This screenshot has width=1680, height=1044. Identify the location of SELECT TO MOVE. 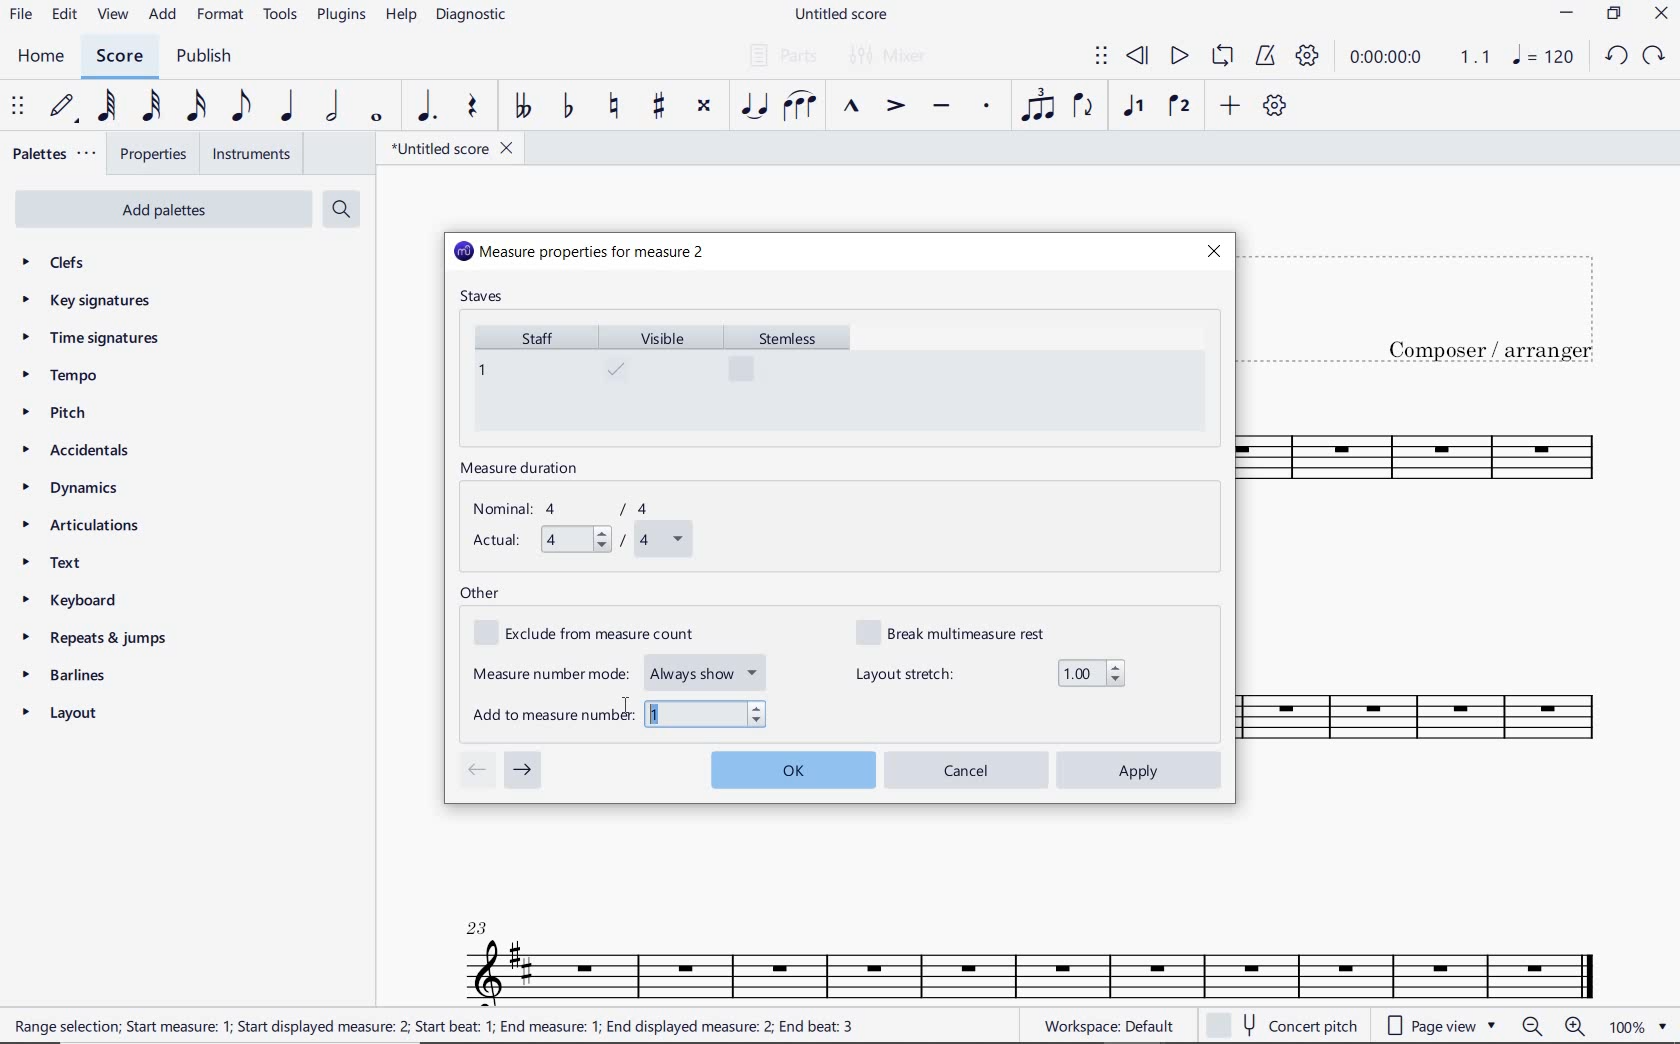
(1101, 57).